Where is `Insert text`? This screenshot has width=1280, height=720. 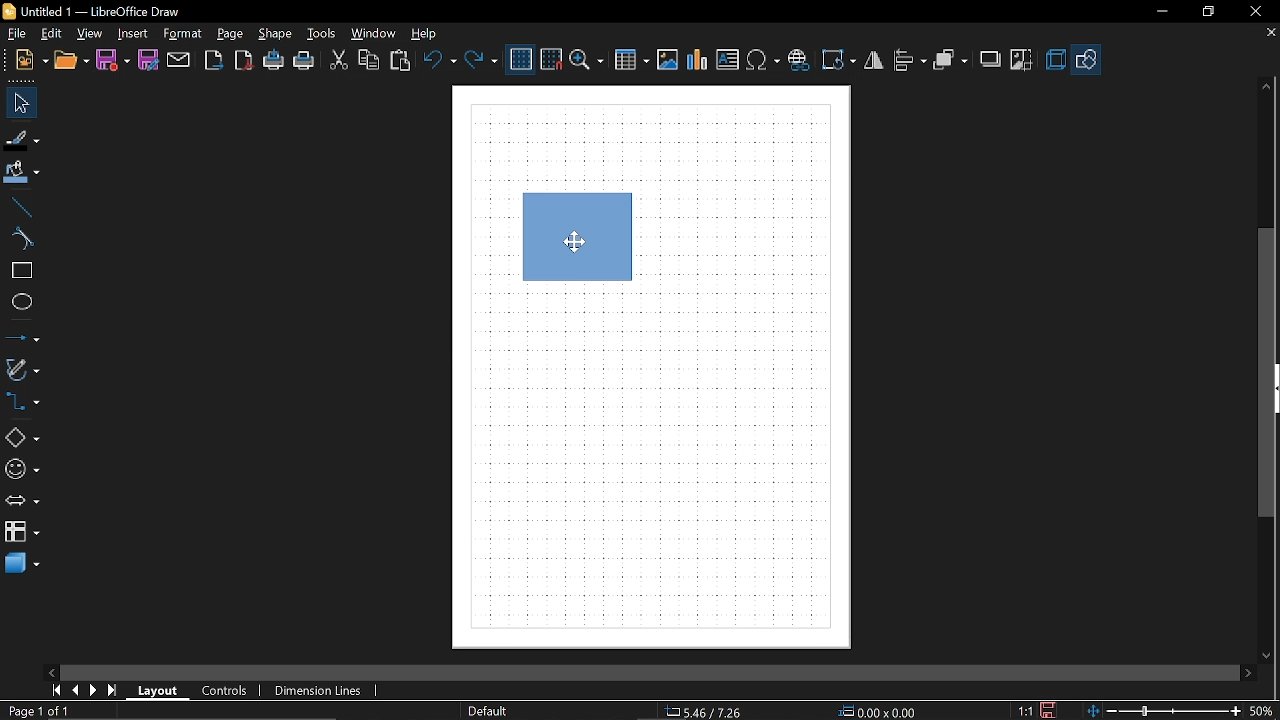 Insert text is located at coordinates (764, 60).